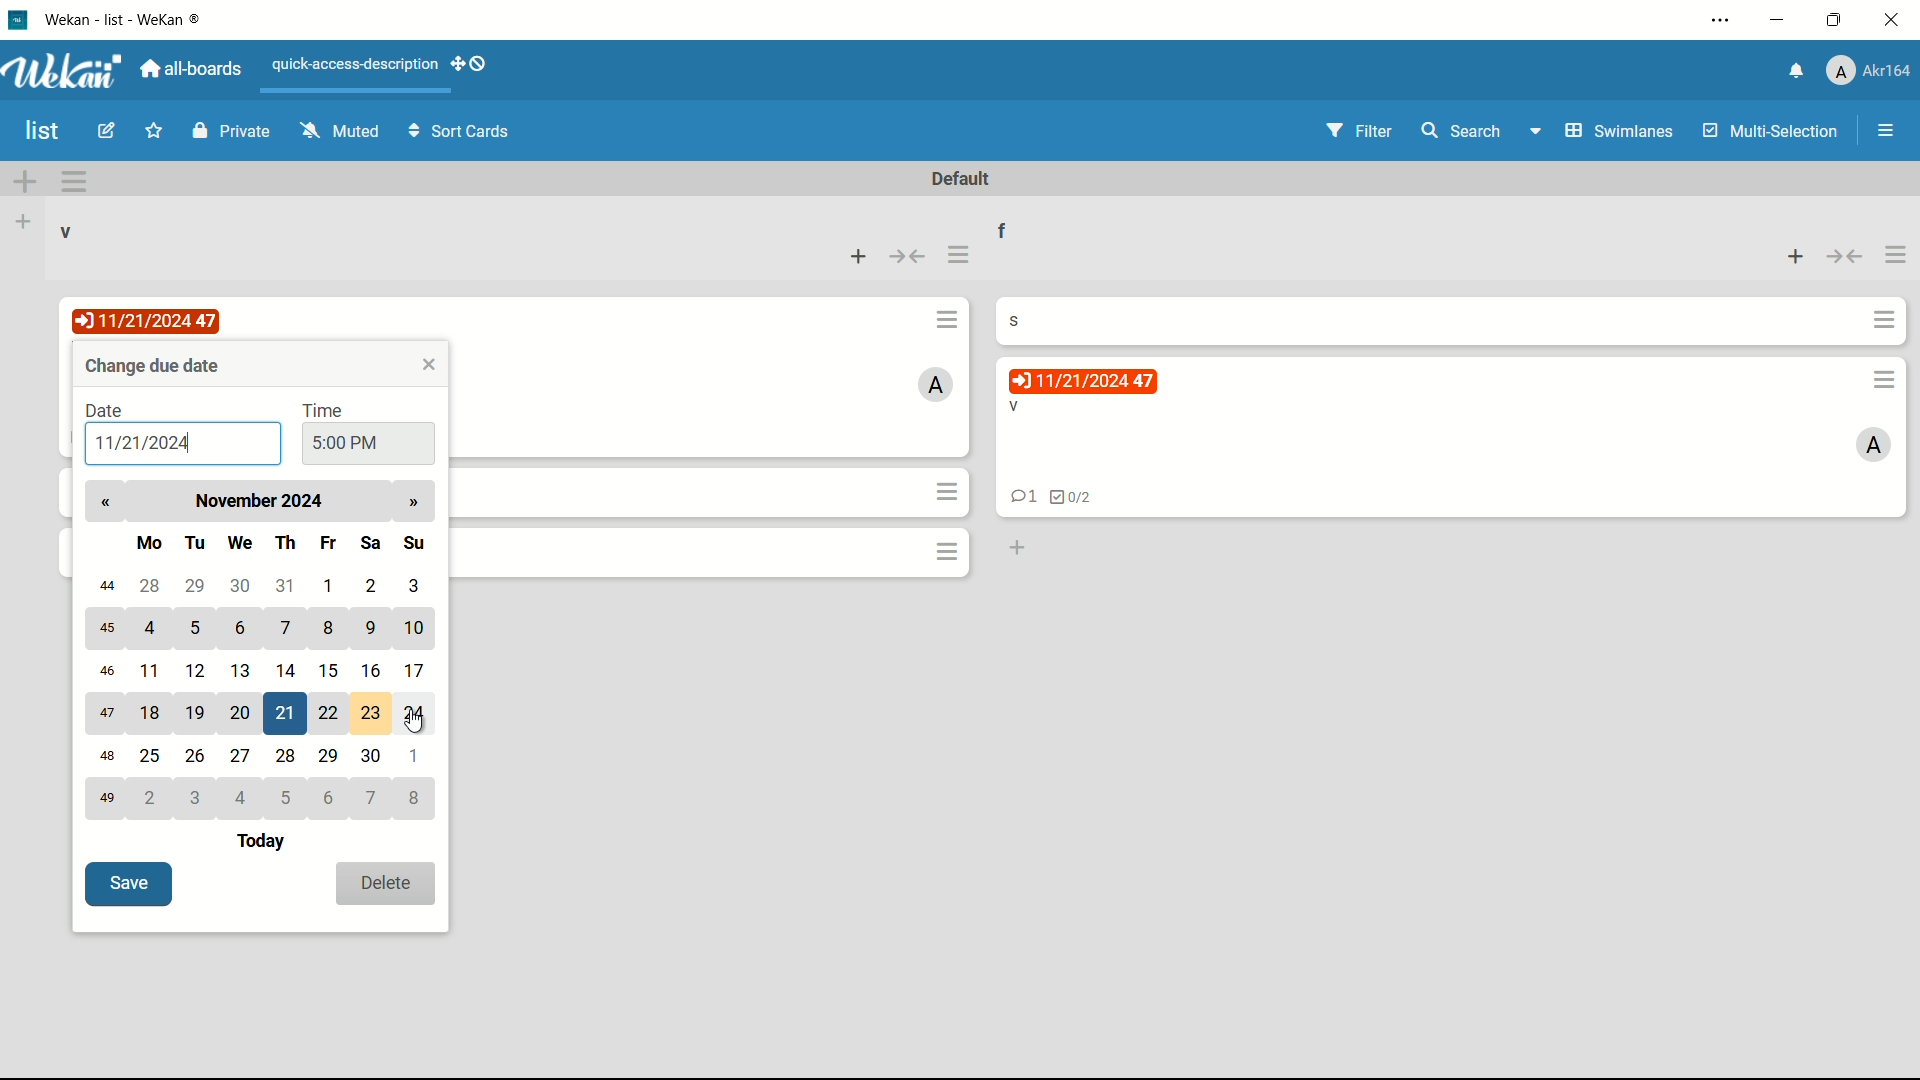 The image size is (1920, 1080). I want to click on list actions, so click(1898, 258).